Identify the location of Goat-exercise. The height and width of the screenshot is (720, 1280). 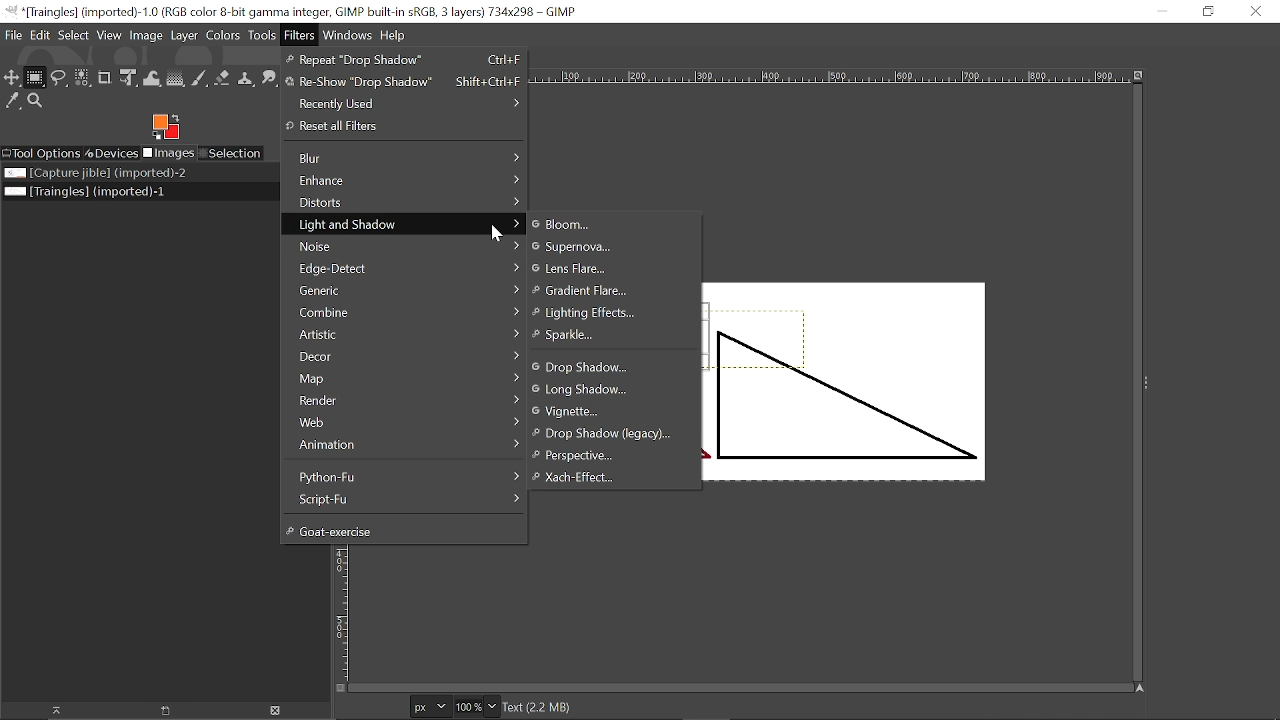
(403, 532).